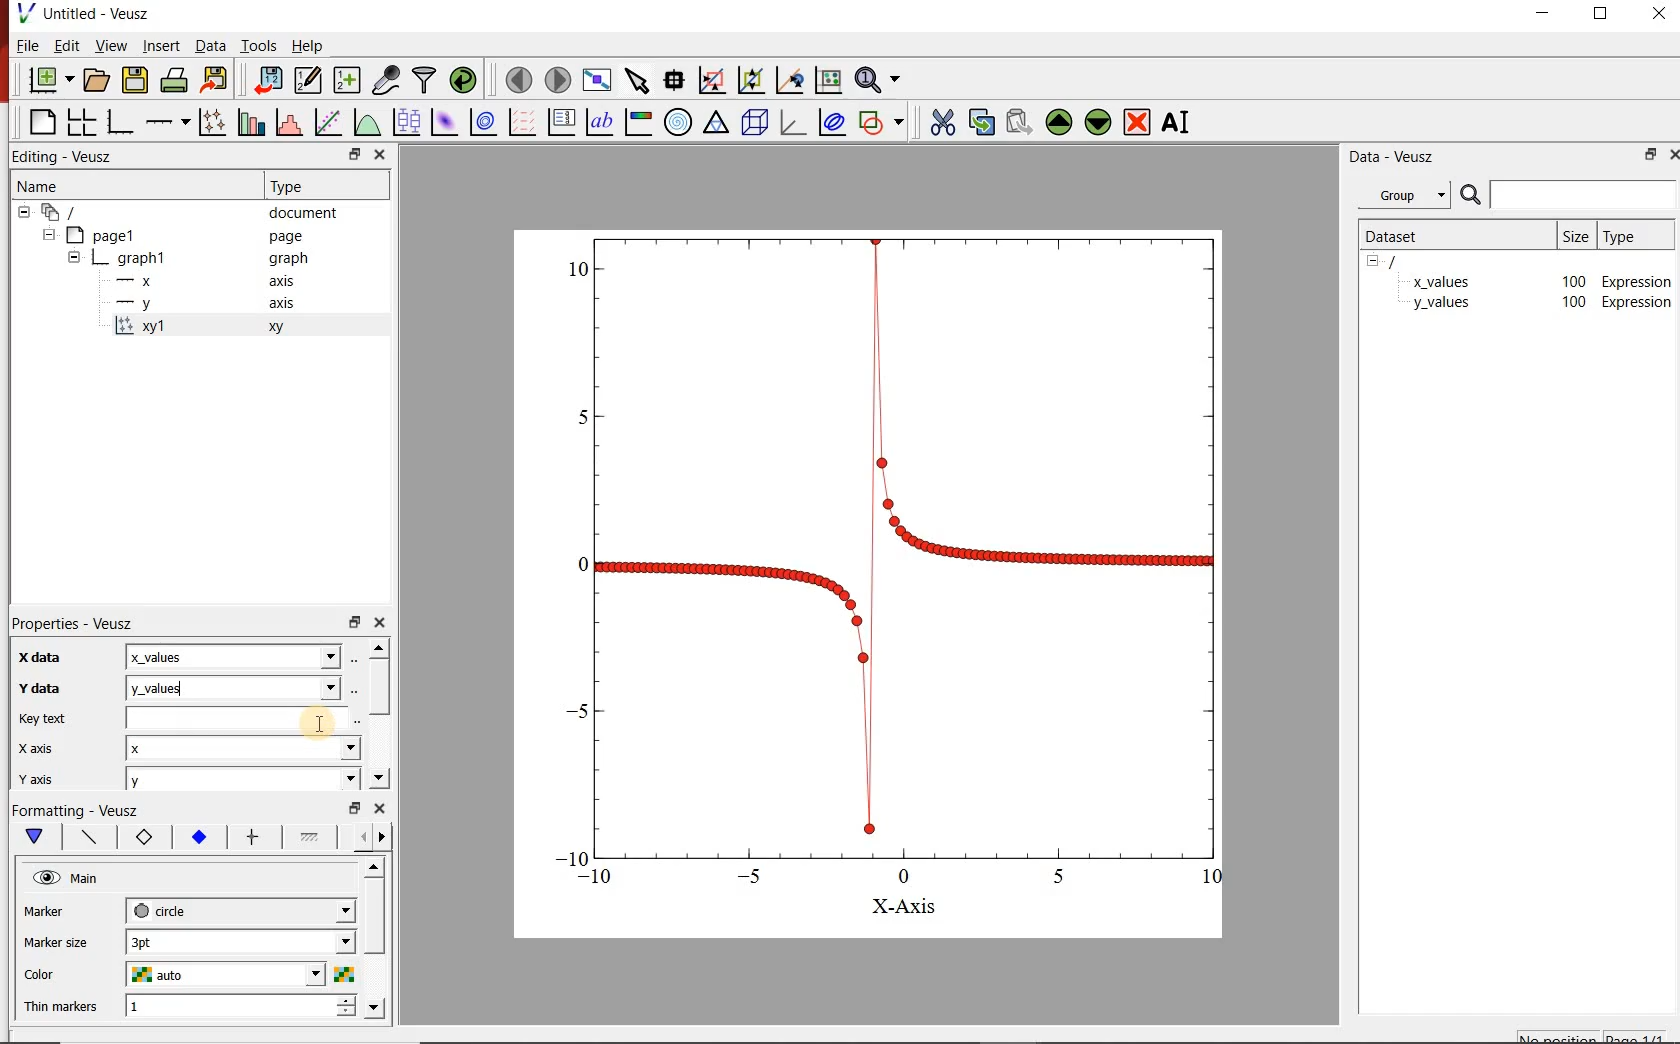 This screenshot has height=1044, width=1680. What do you see at coordinates (144, 257) in the screenshot?
I see `graph1` at bounding box center [144, 257].